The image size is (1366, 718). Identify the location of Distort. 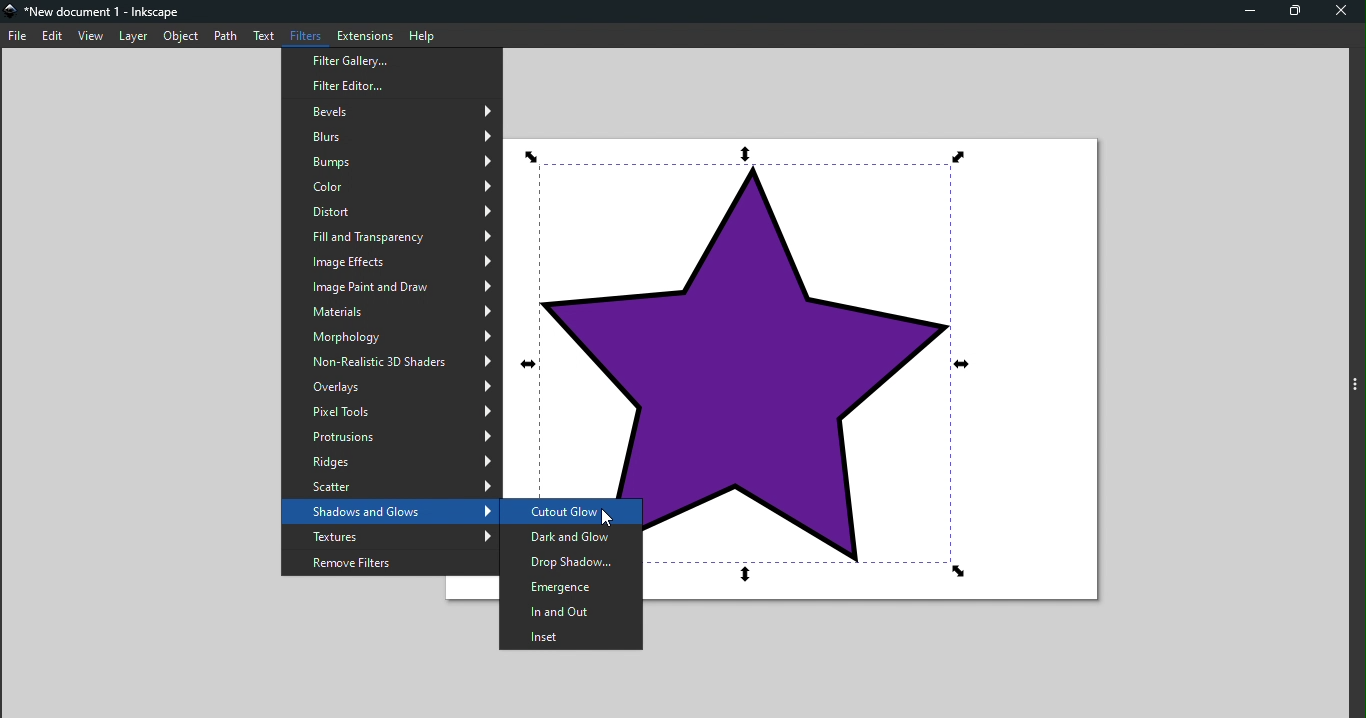
(390, 212).